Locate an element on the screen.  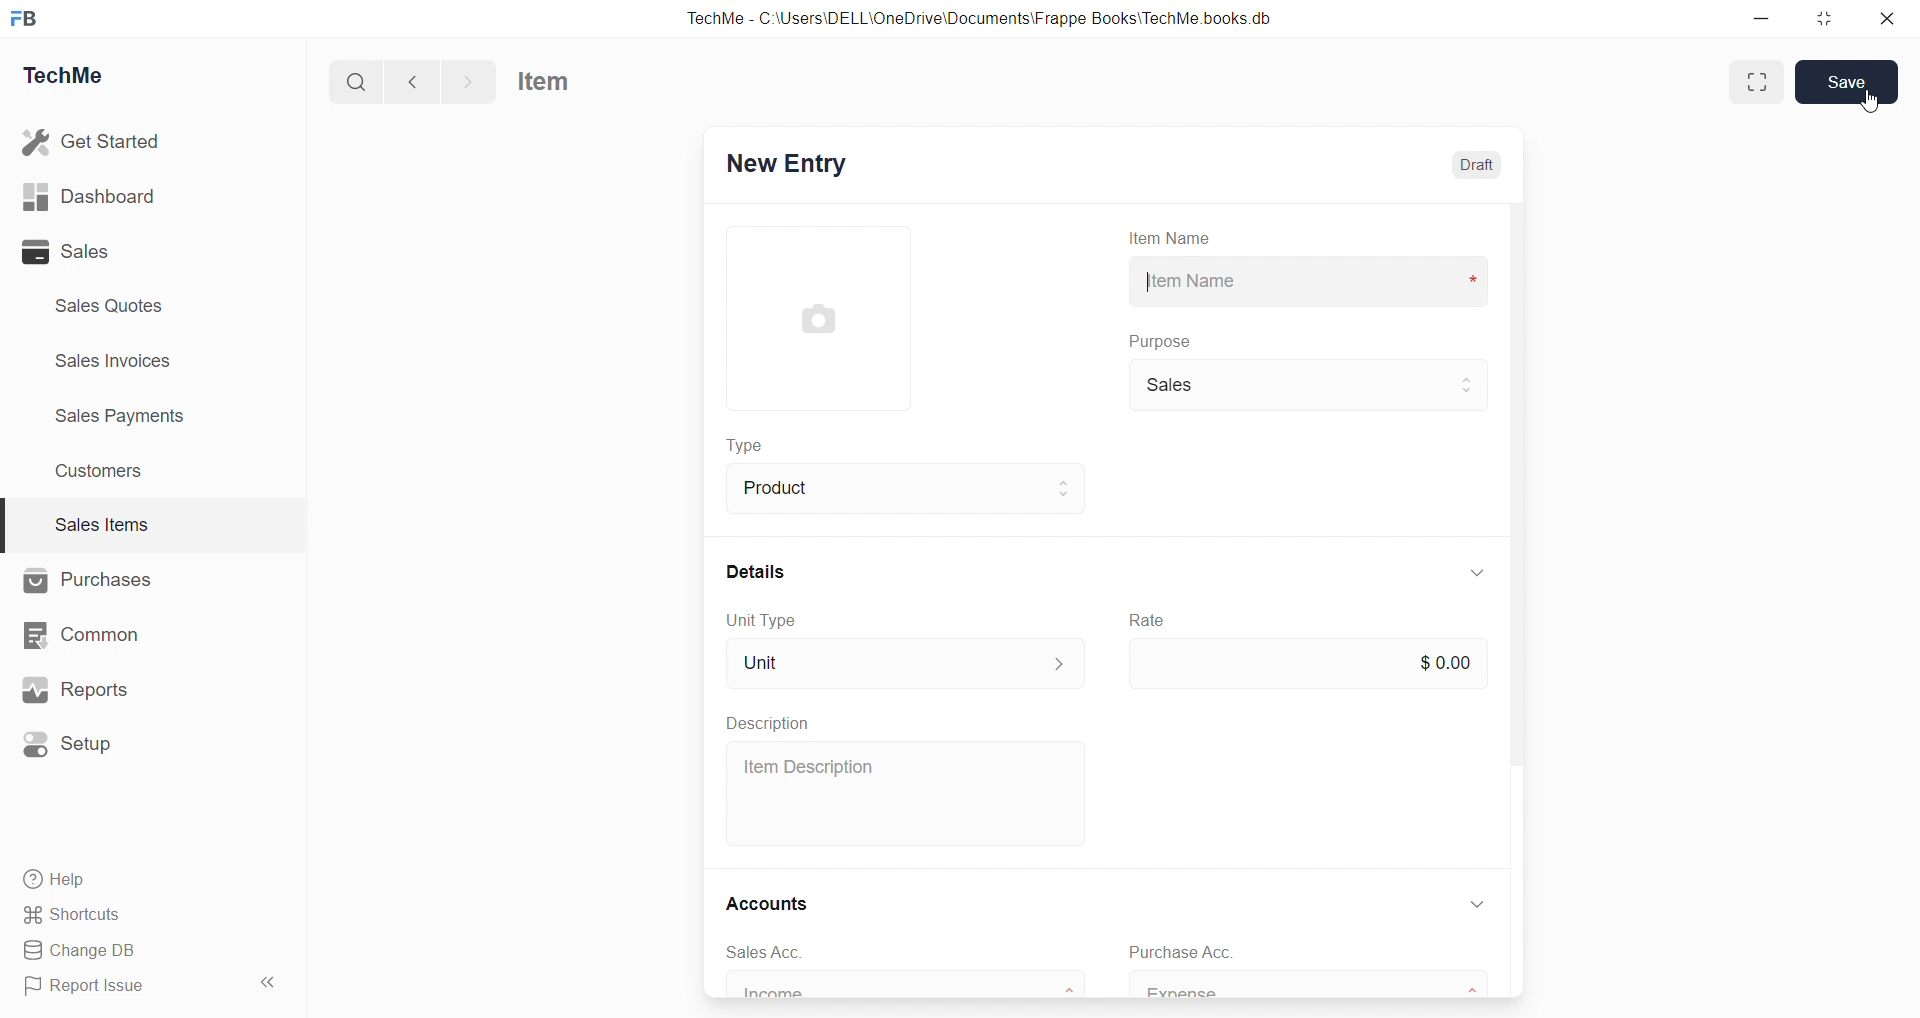
Sales Payments is located at coordinates (122, 416).